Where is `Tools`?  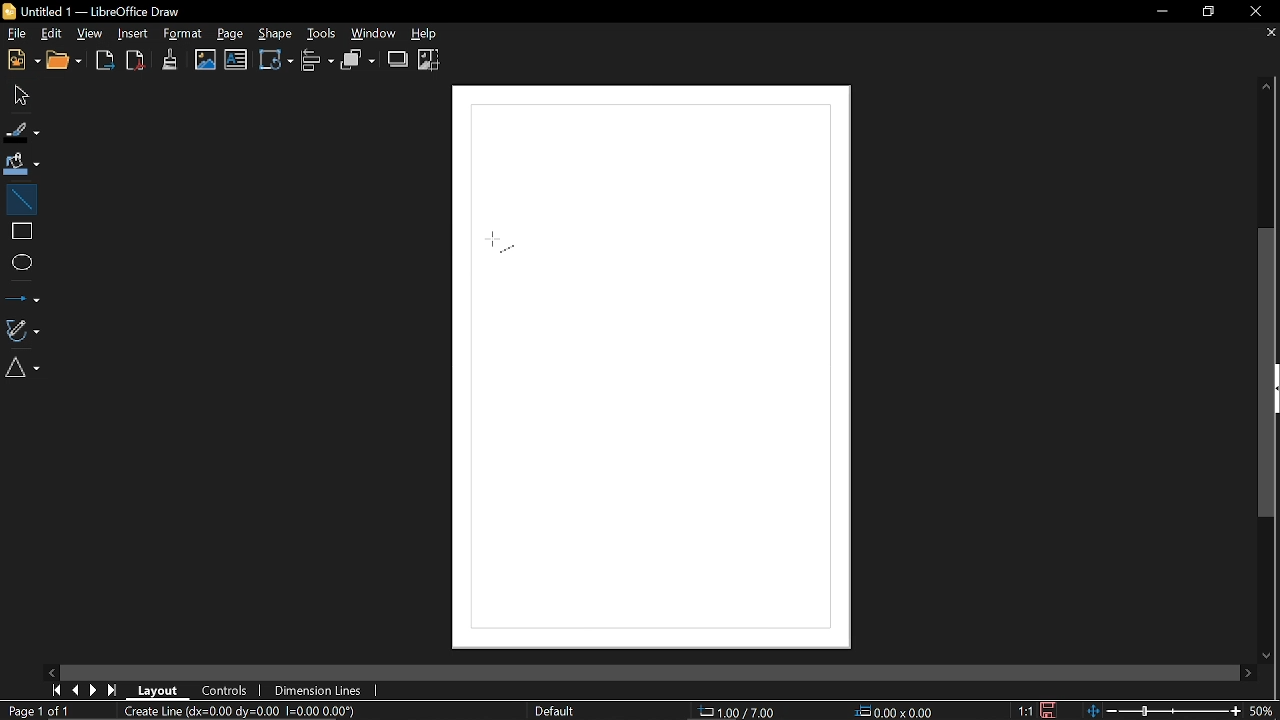 Tools is located at coordinates (321, 34).